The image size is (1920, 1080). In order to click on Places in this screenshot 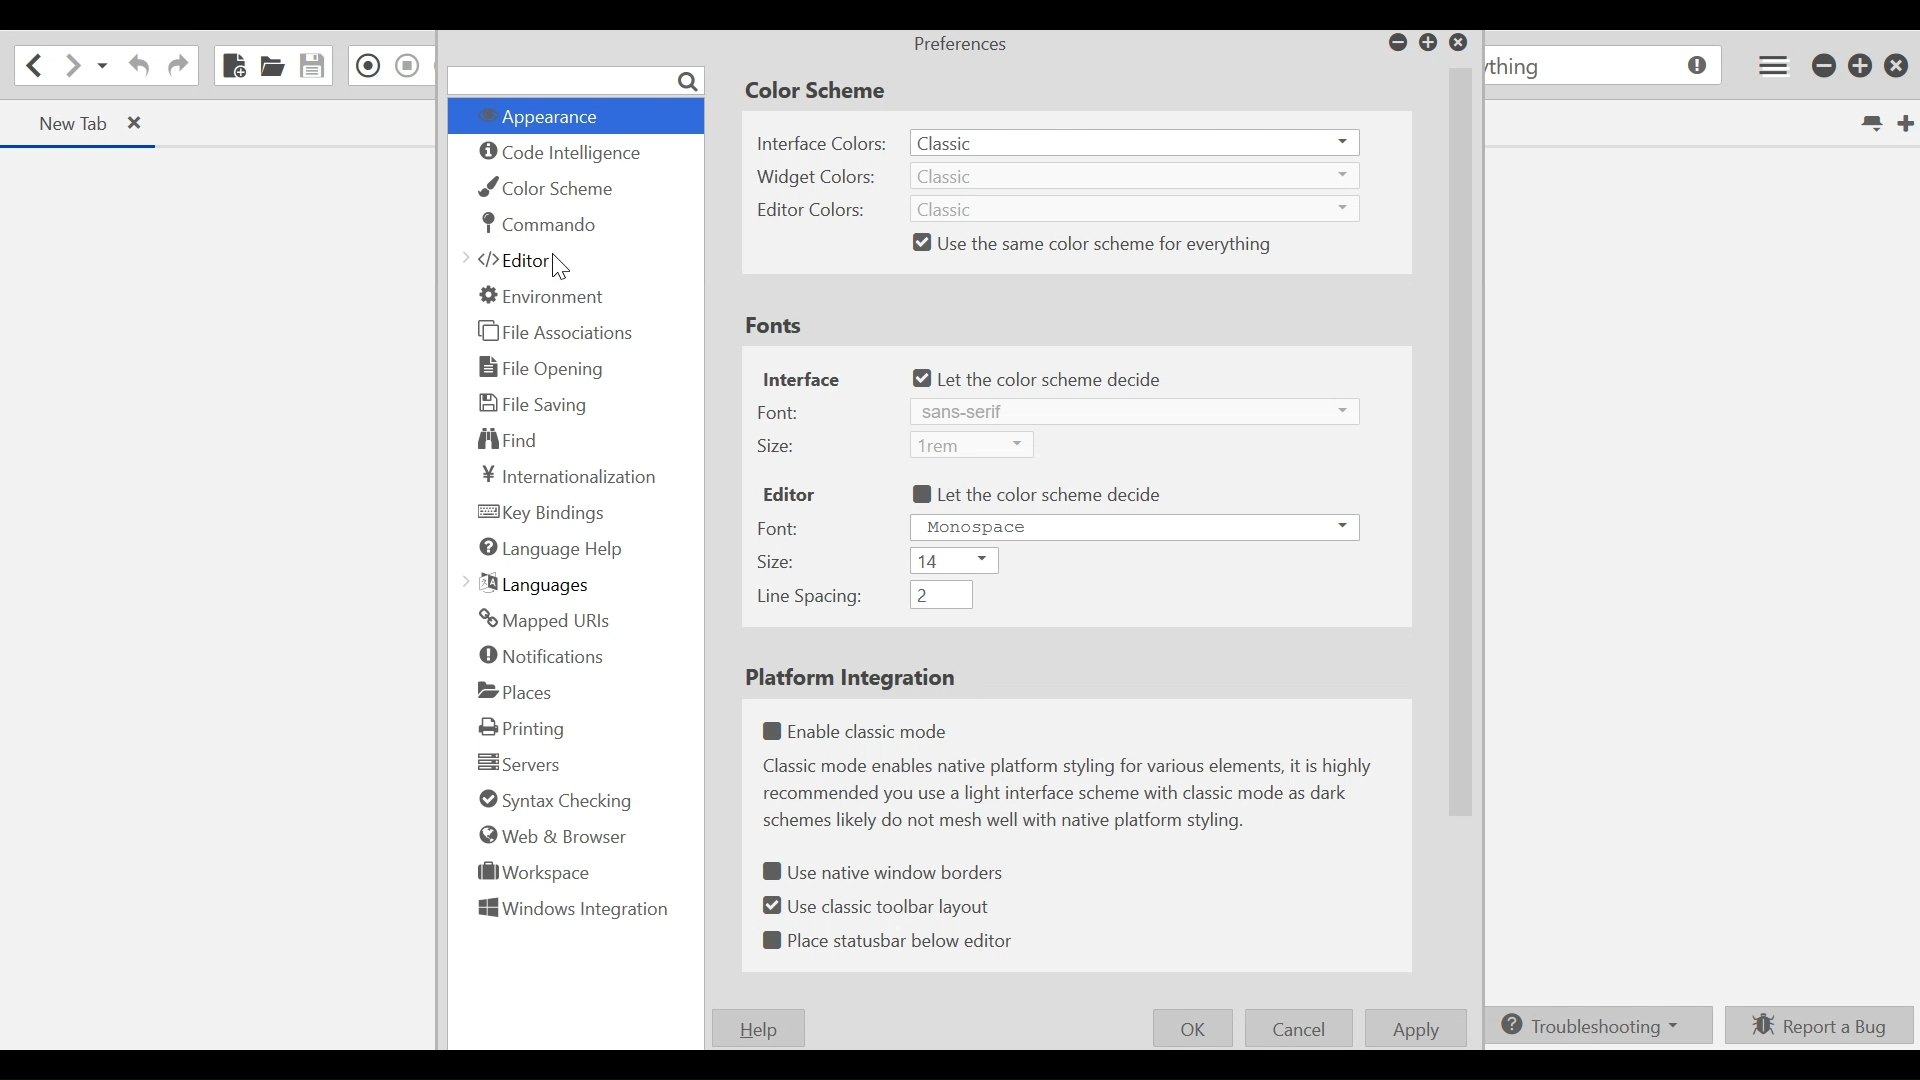, I will do `click(517, 691)`.